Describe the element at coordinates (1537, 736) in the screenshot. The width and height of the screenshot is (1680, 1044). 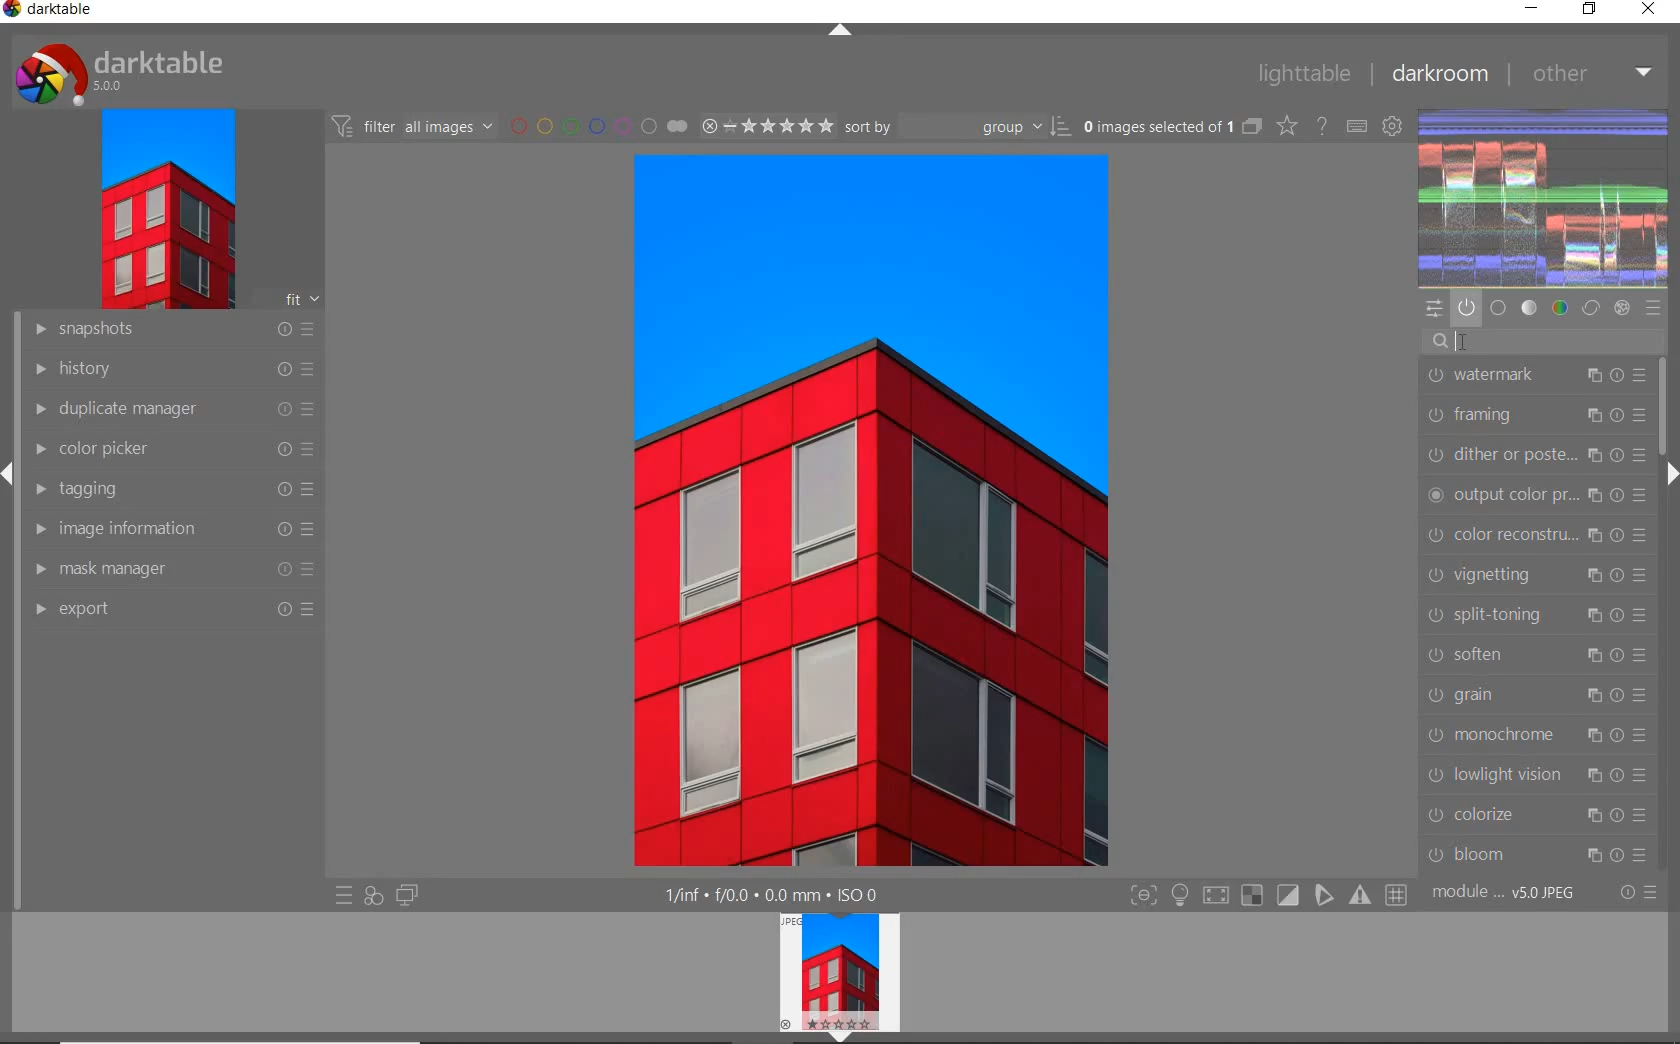
I see `monochrome` at that location.